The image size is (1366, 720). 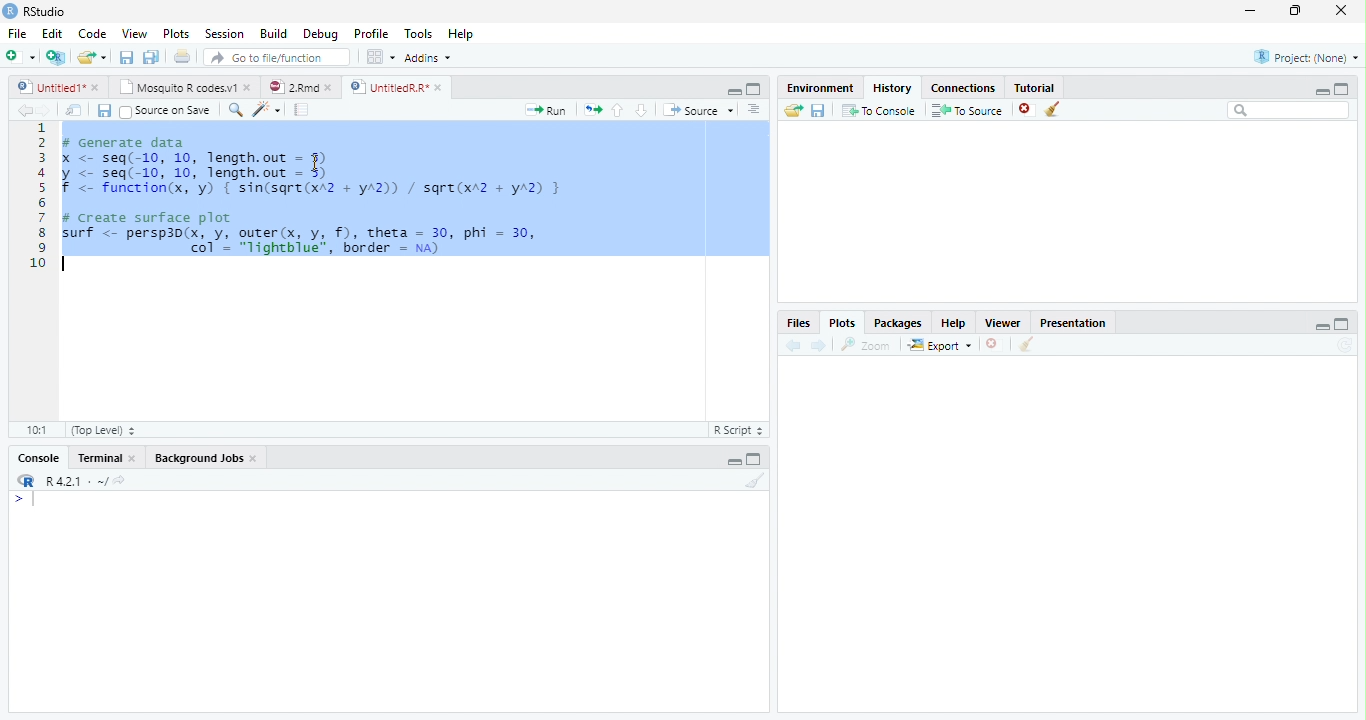 I want to click on Search bar, so click(x=1288, y=110).